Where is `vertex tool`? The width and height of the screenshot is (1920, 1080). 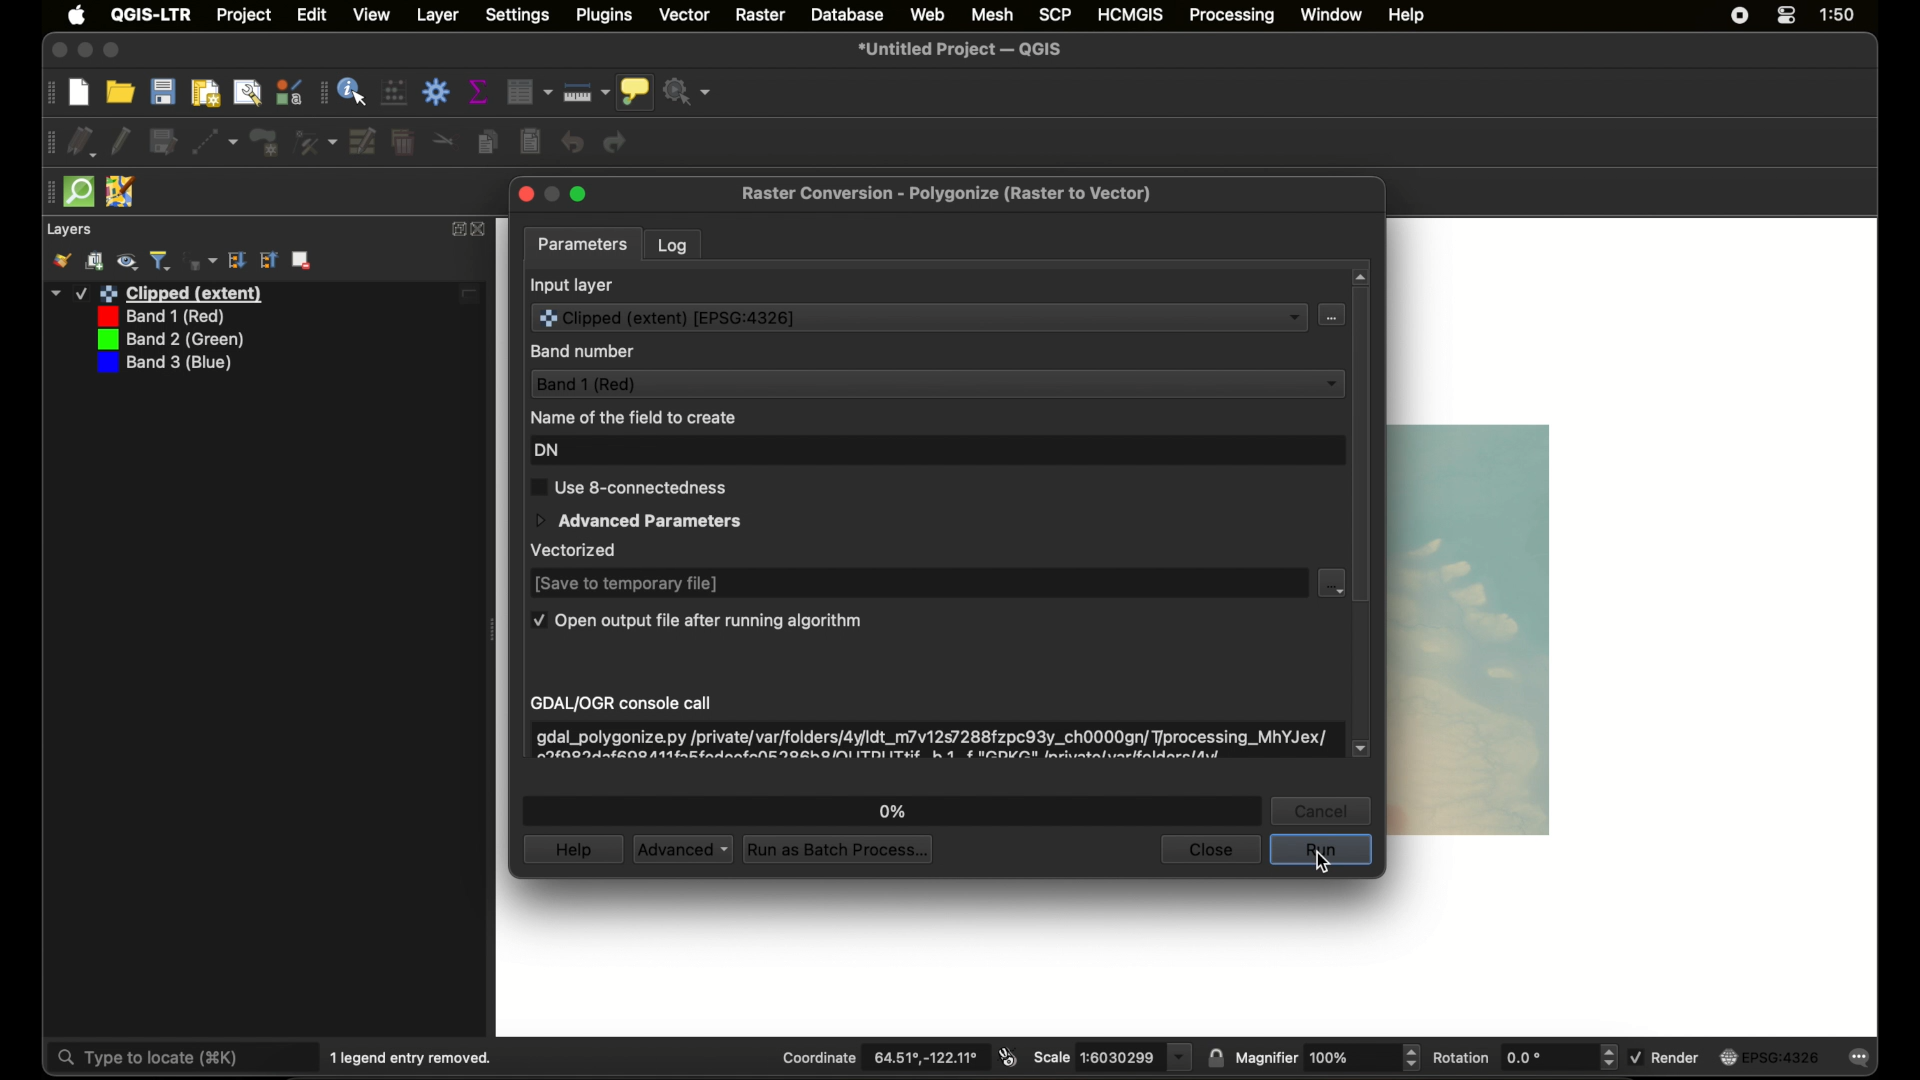
vertex tool is located at coordinates (314, 143).